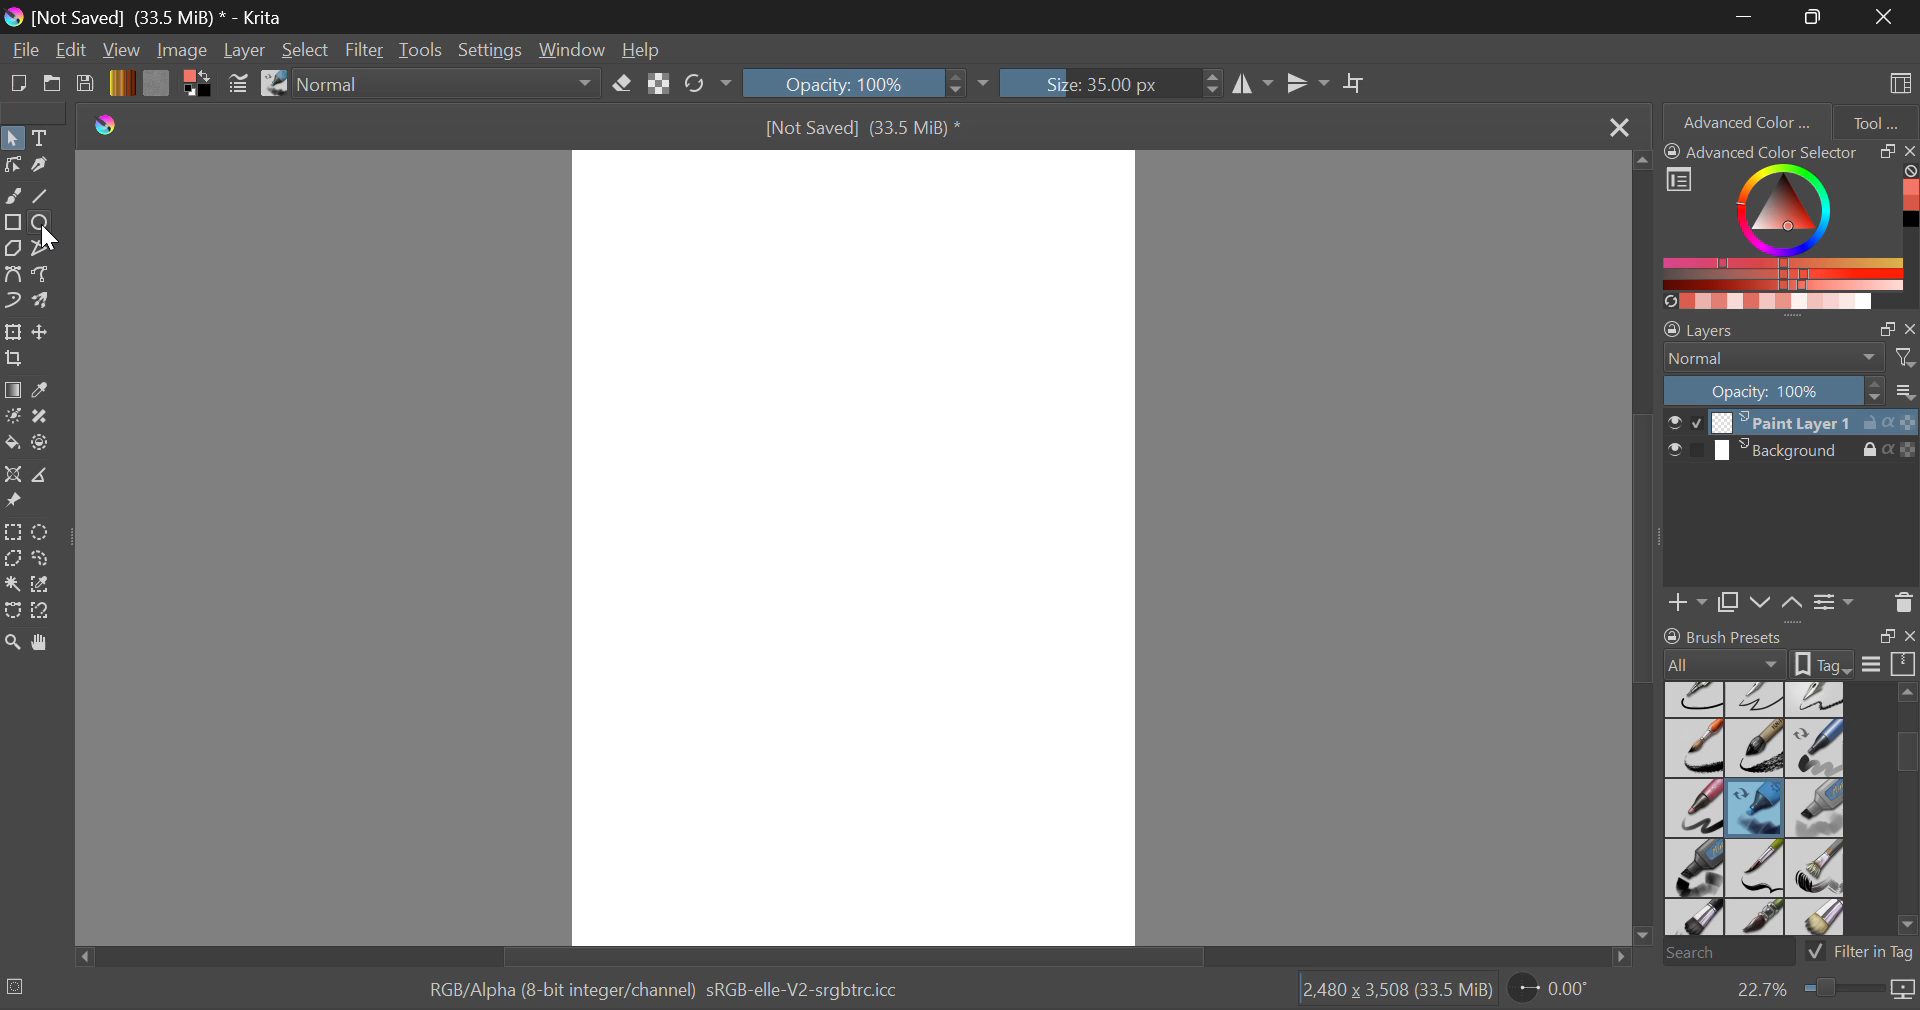  Describe the element at coordinates (1357, 84) in the screenshot. I see `Crop` at that location.